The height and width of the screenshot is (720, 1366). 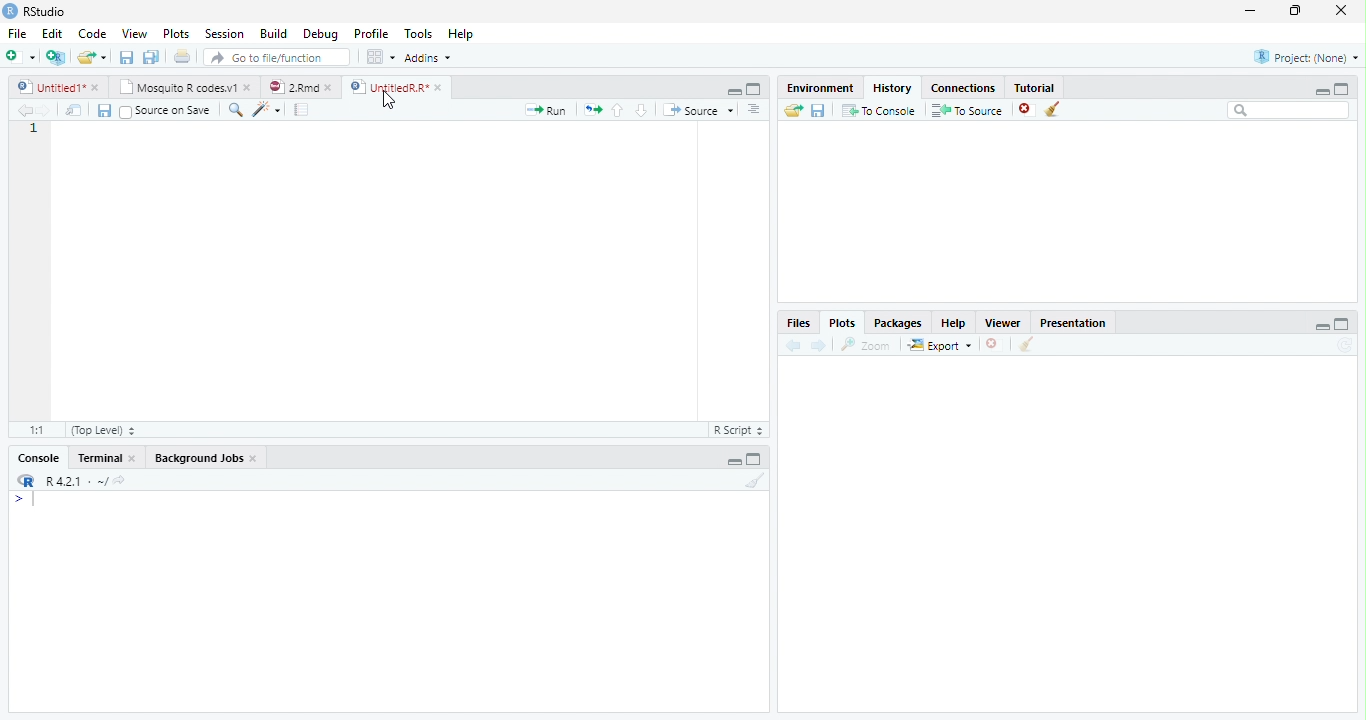 I want to click on Files, so click(x=592, y=110).